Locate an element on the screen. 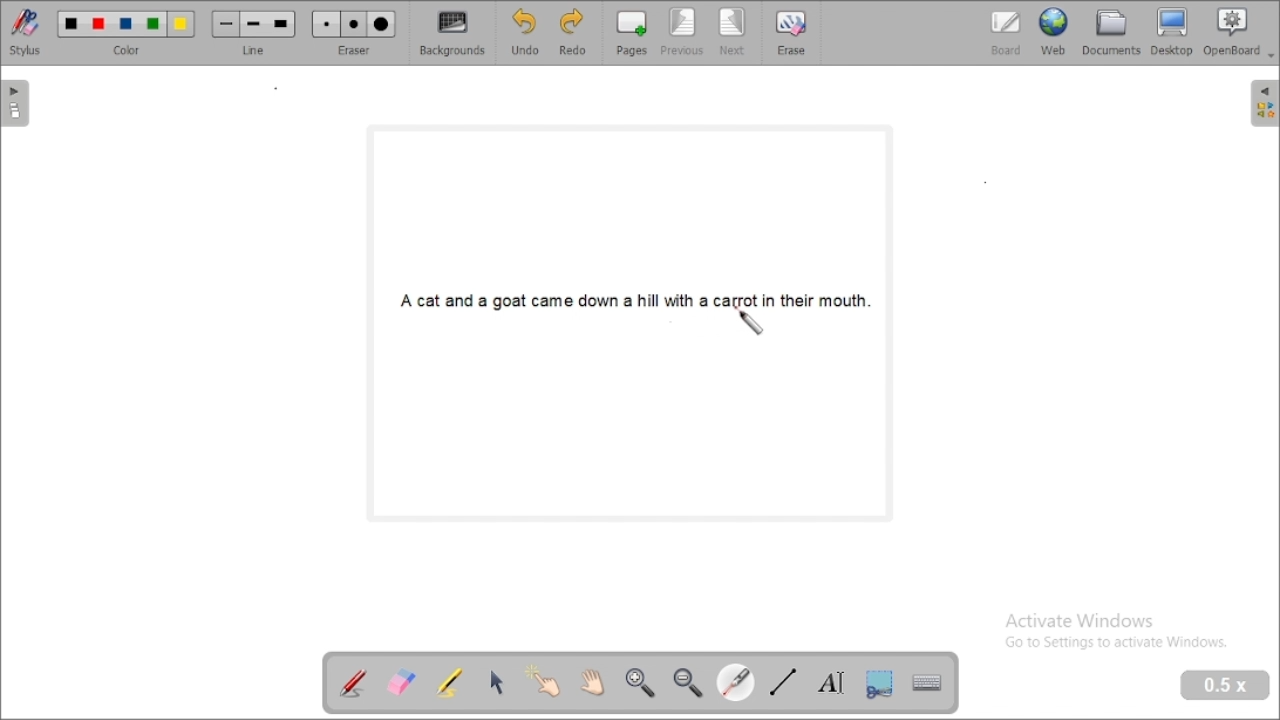  zoom in is located at coordinates (641, 684).